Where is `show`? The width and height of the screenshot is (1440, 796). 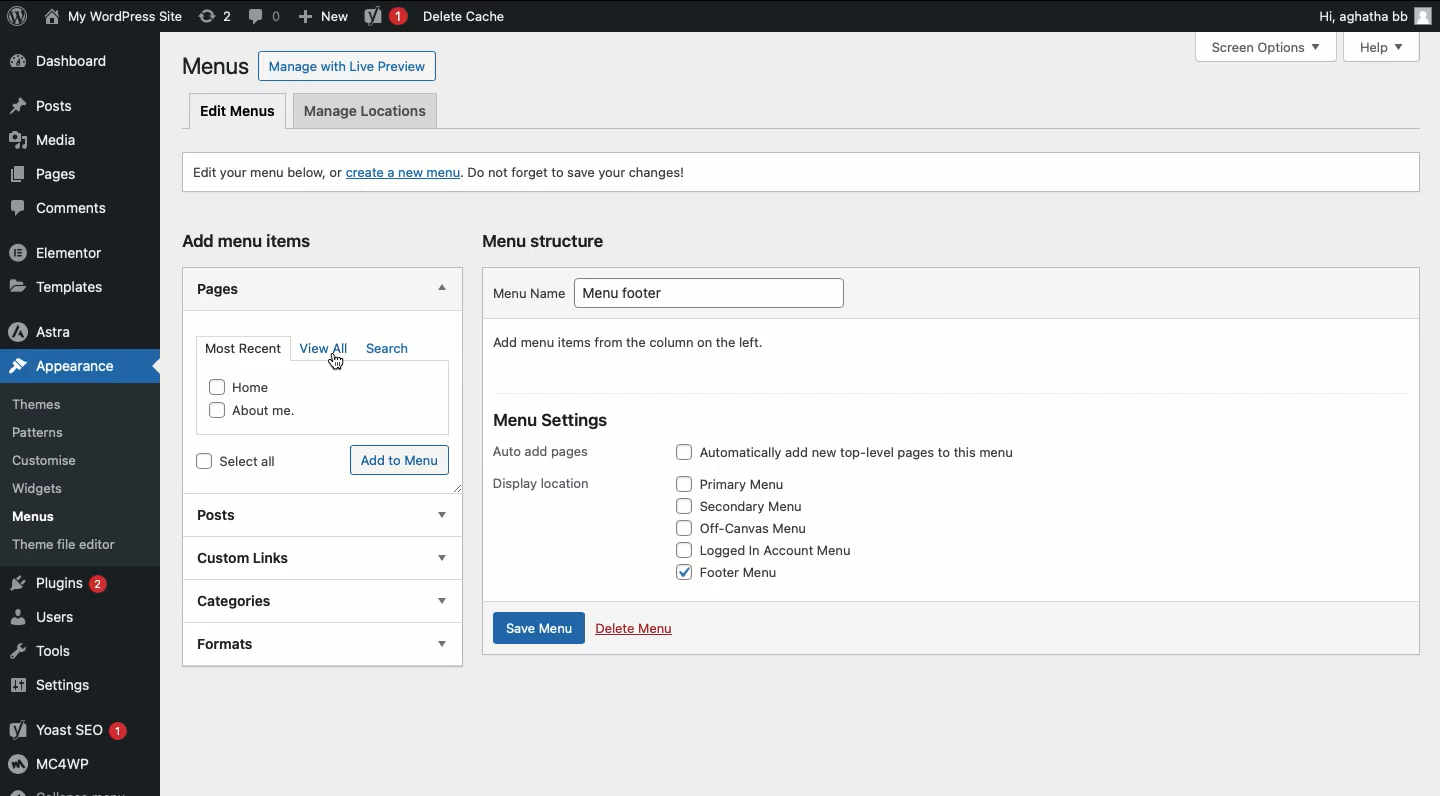
show is located at coordinates (442, 559).